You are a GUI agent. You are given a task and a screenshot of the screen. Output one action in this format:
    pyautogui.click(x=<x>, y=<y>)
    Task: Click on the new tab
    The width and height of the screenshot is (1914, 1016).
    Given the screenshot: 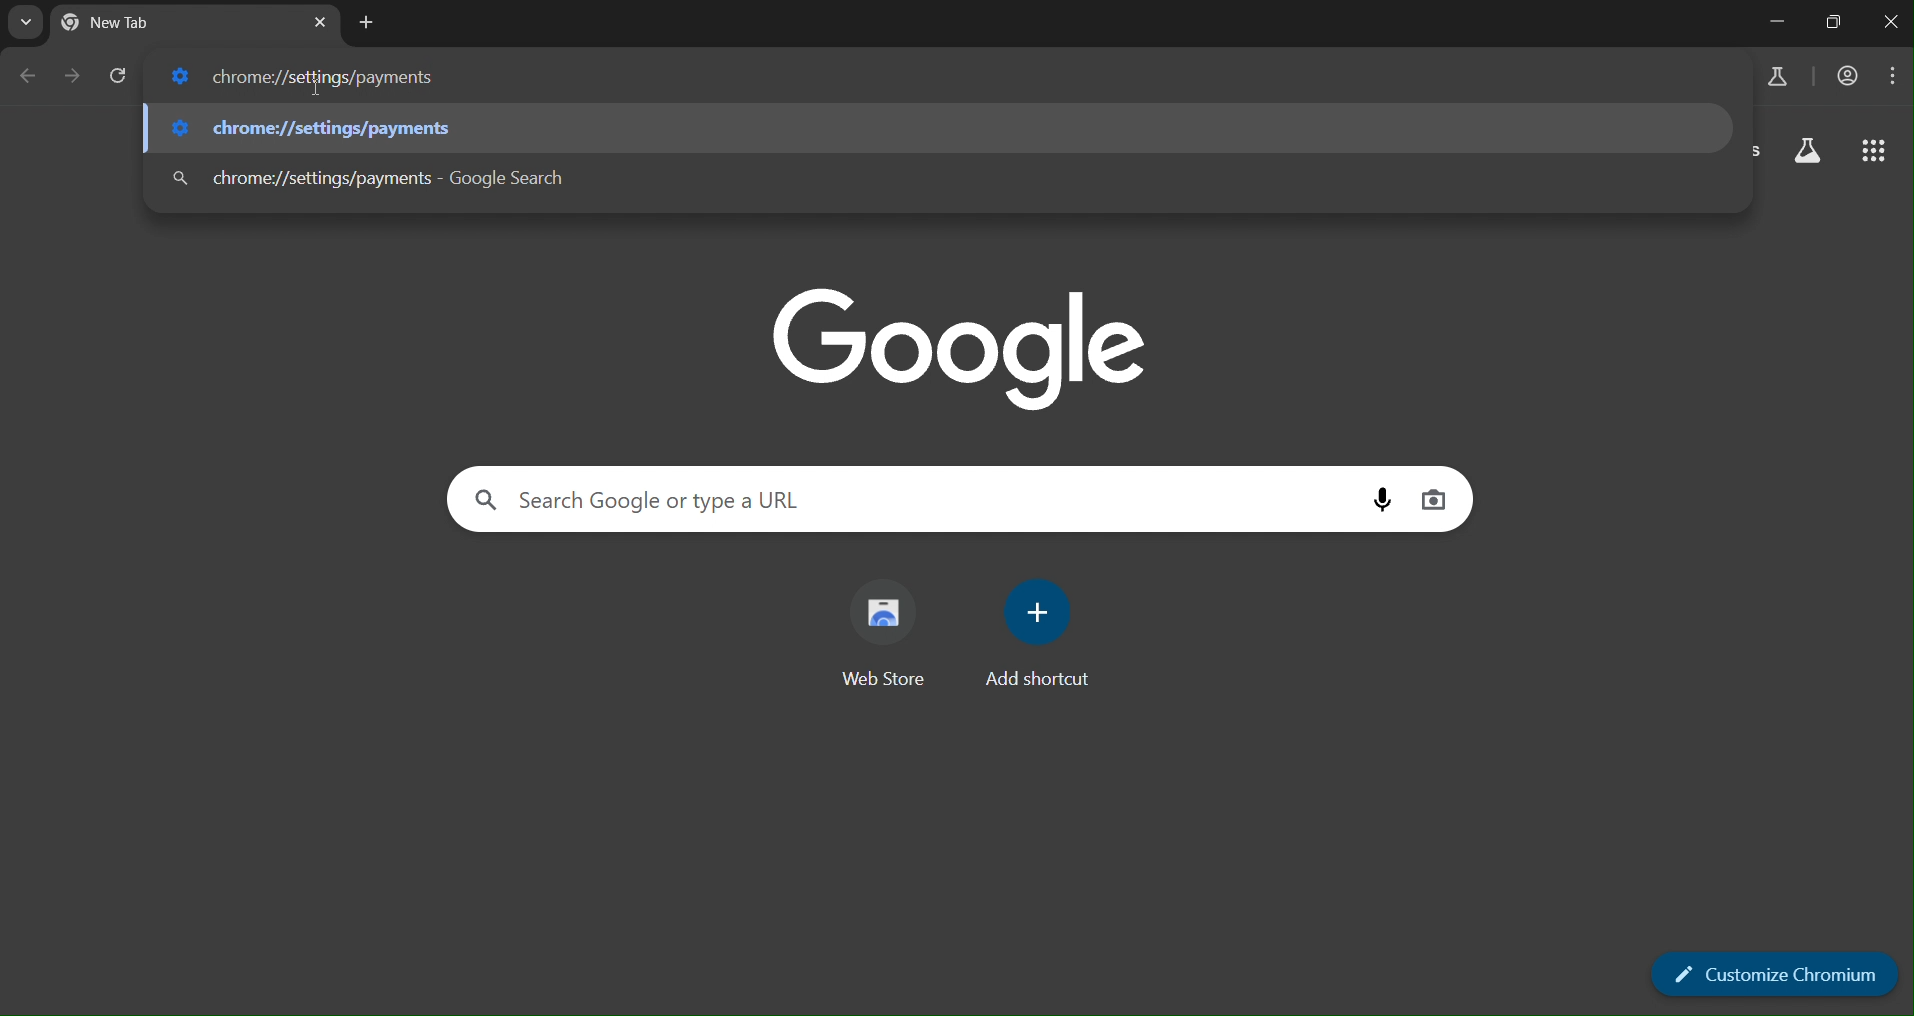 What is the action you would take?
    pyautogui.click(x=370, y=22)
    